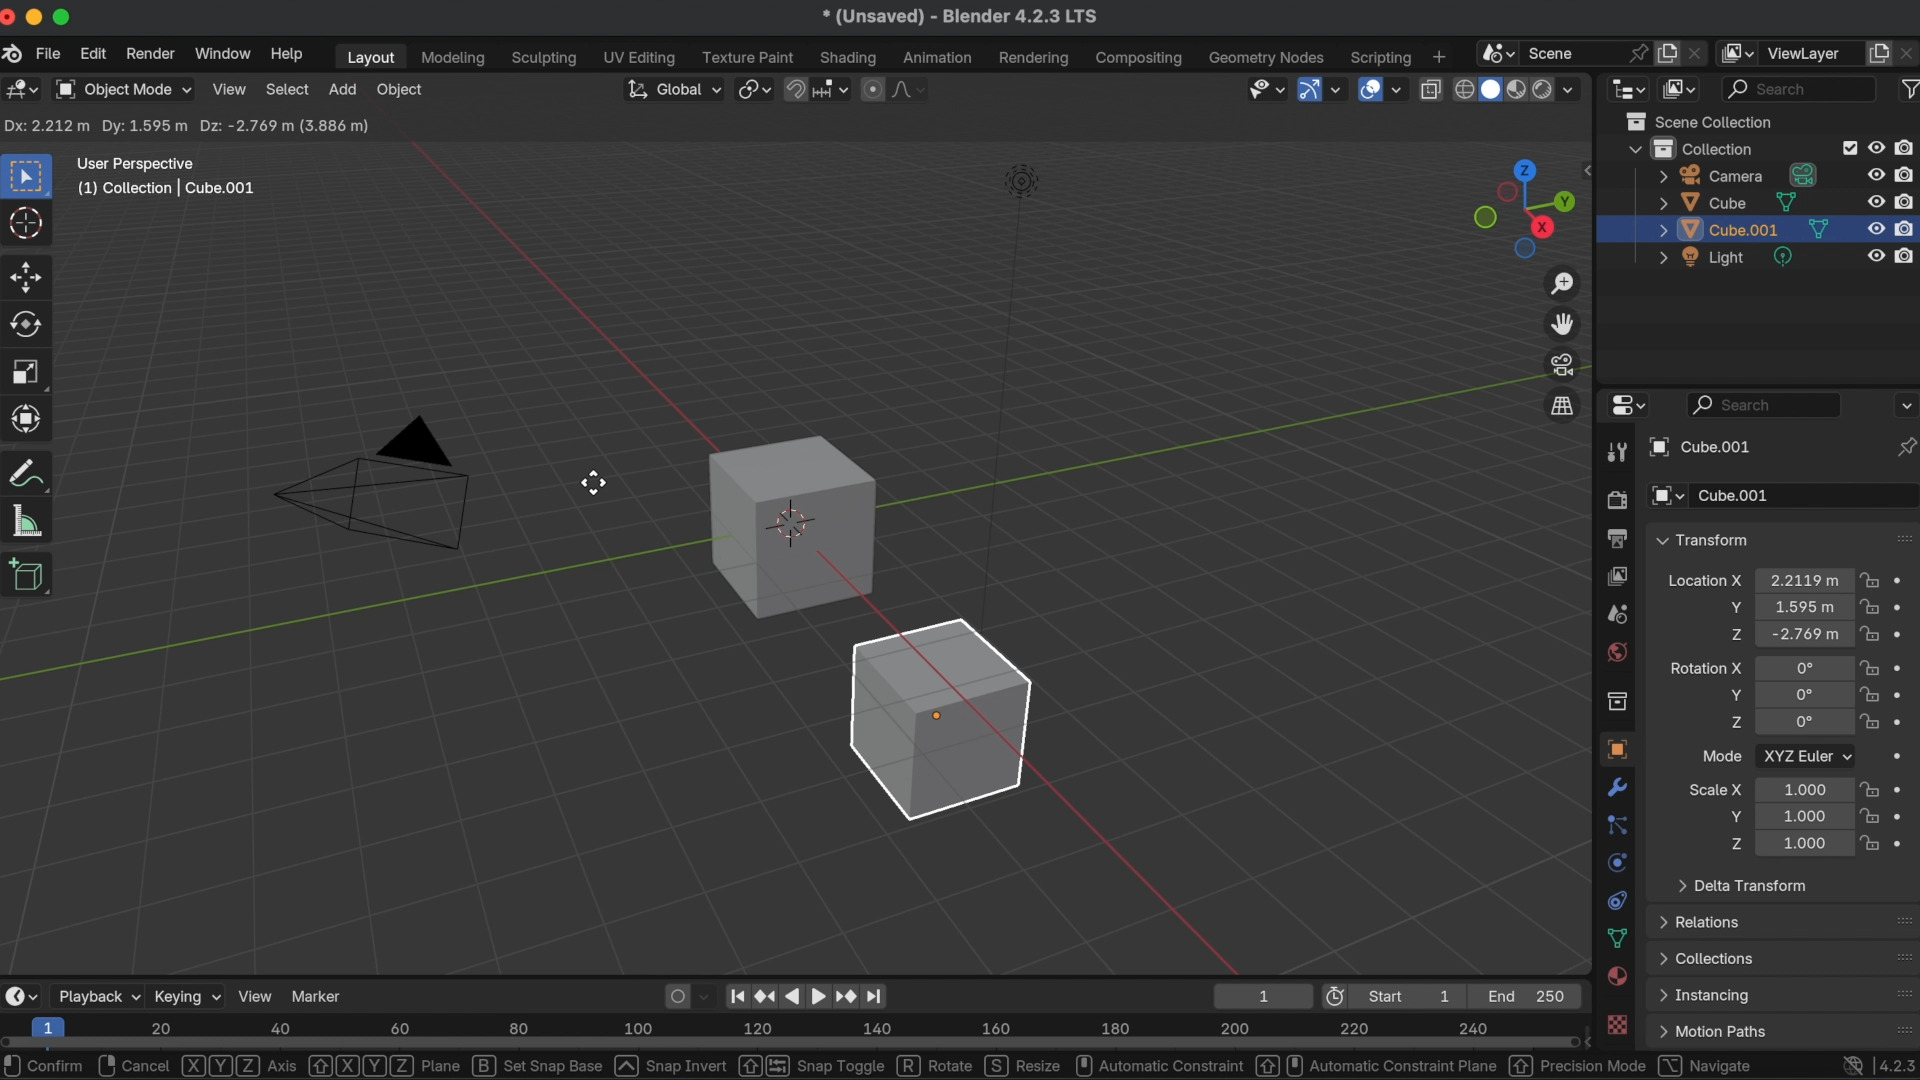  Describe the element at coordinates (1811, 53) in the screenshot. I see `view layer` at that location.